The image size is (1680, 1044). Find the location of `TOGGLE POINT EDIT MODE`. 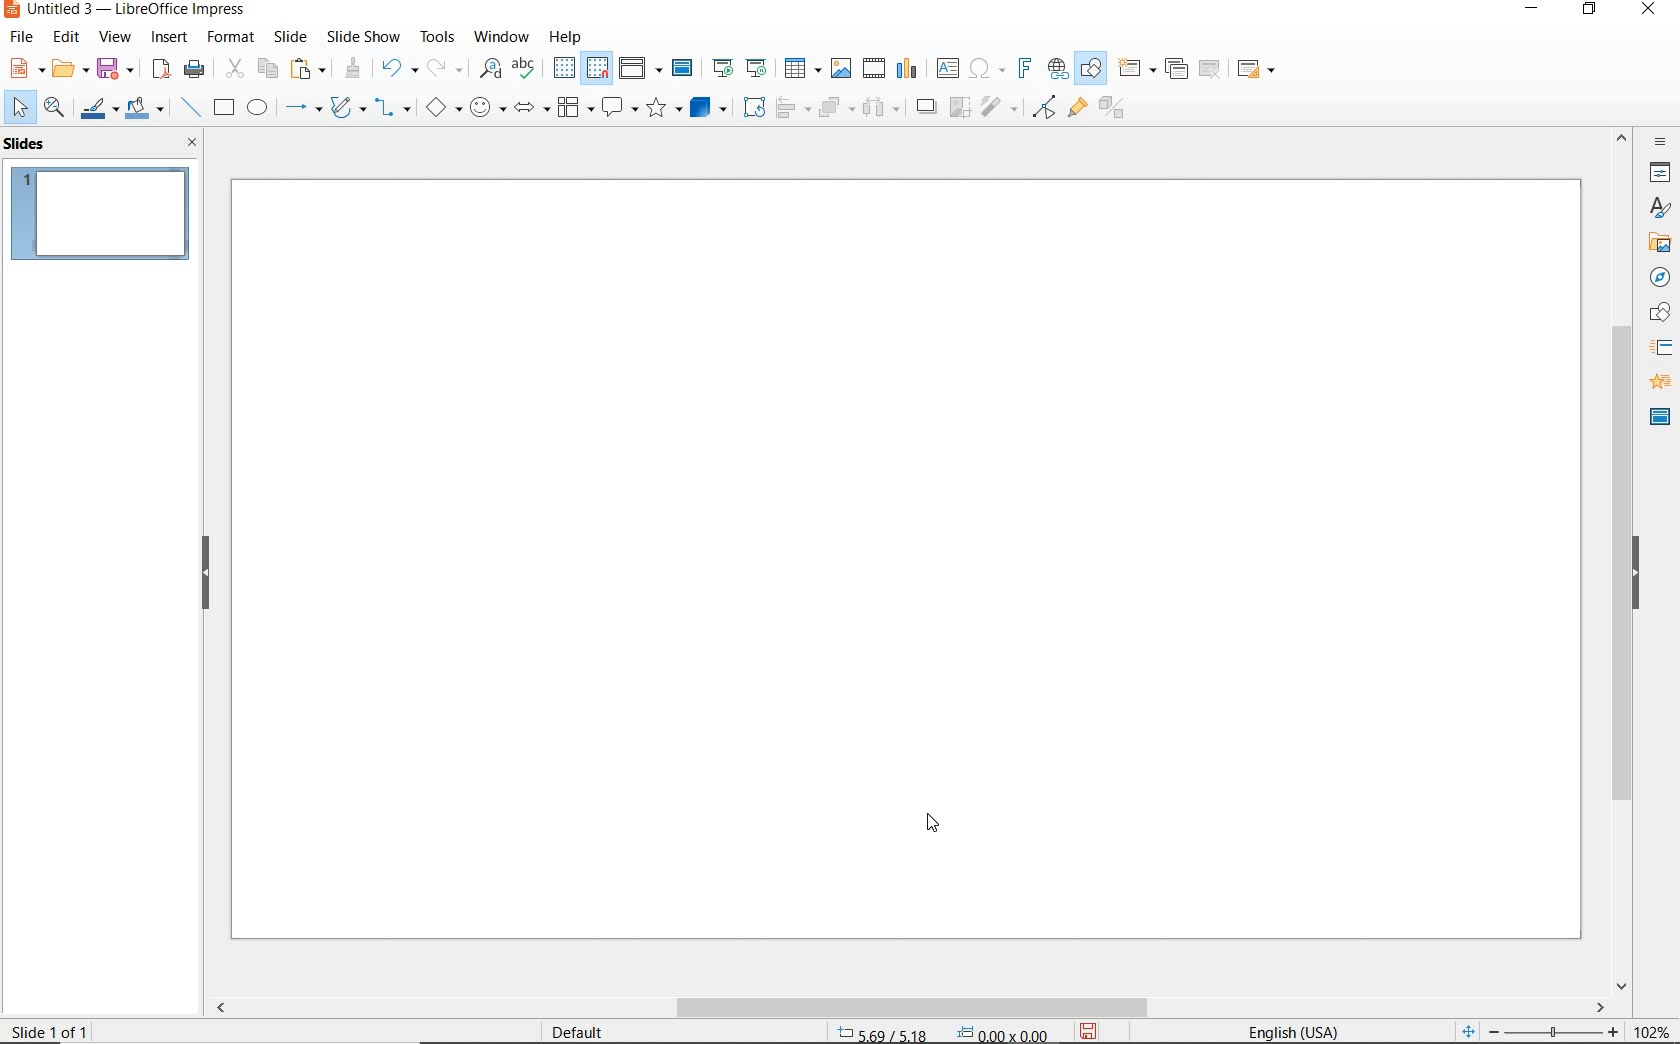

TOGGLE POINT EDIT MODE is located at coordinates (1046, 105).